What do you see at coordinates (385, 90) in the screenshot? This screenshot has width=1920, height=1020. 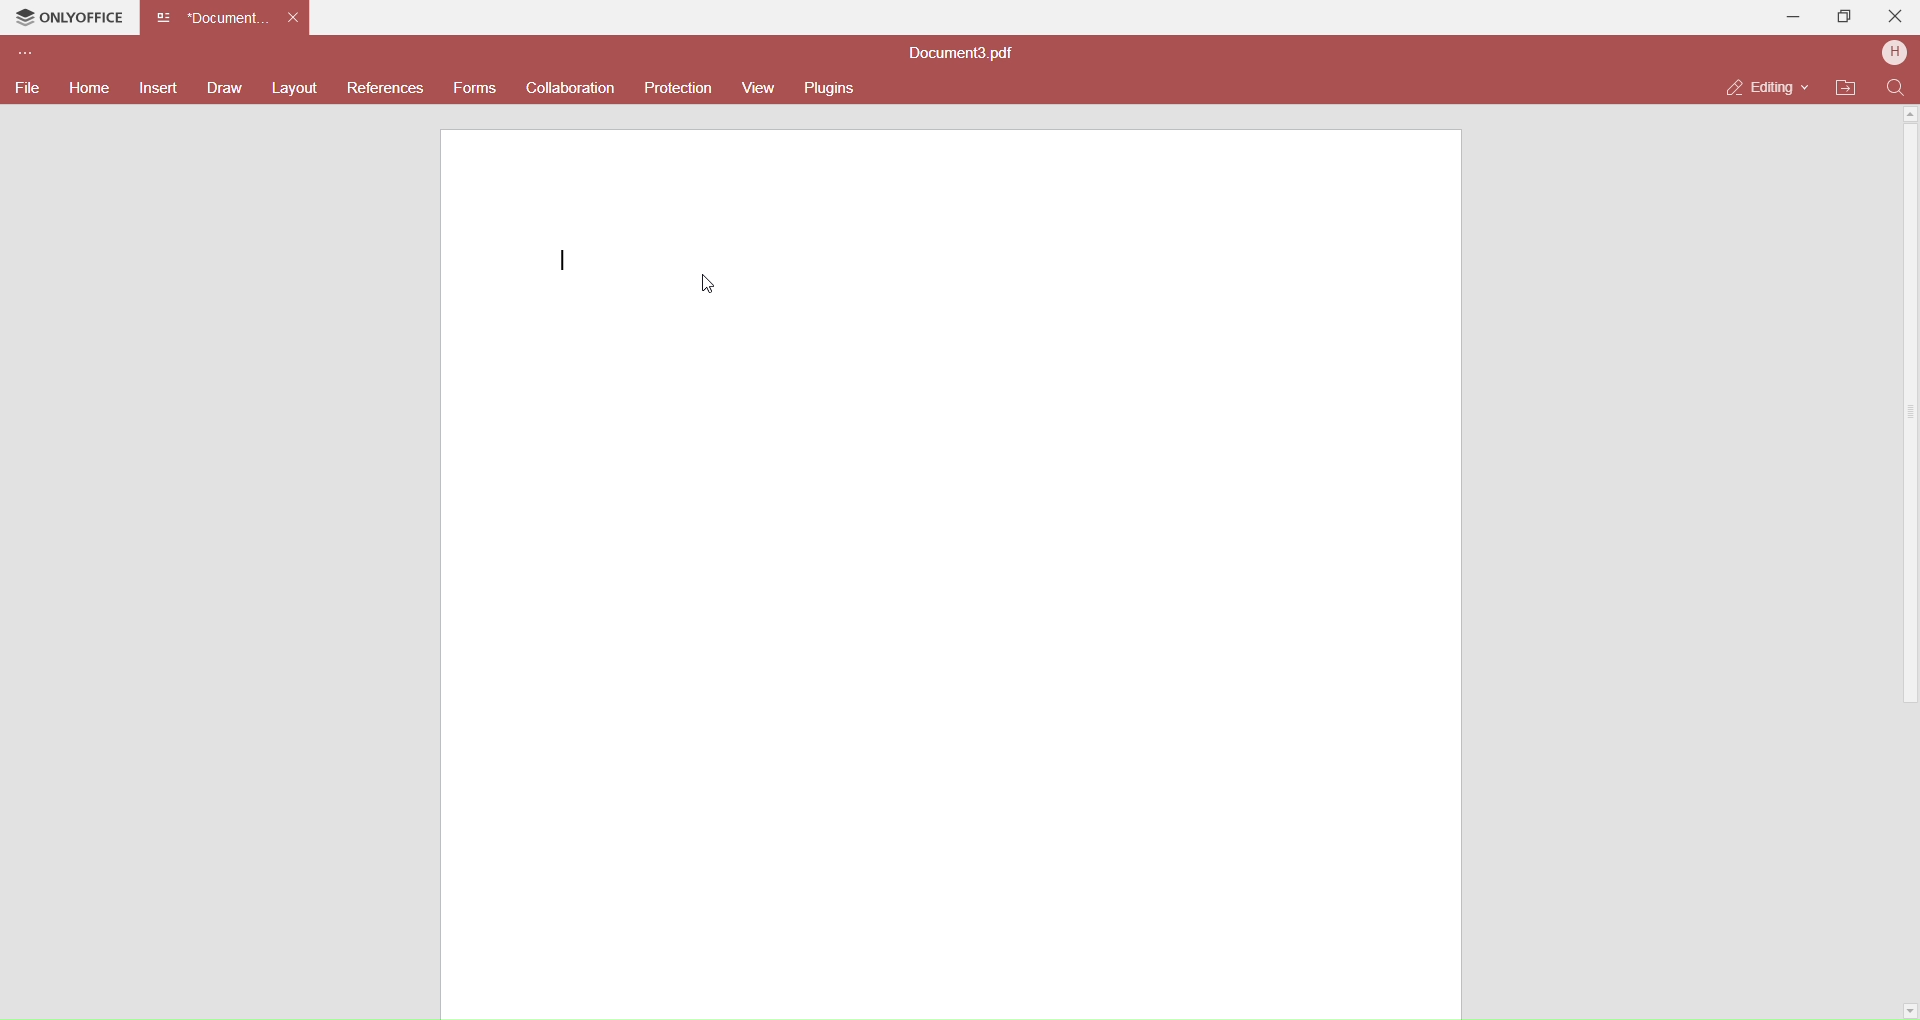 I see `Referenecs` at bounding box center [385, 90].